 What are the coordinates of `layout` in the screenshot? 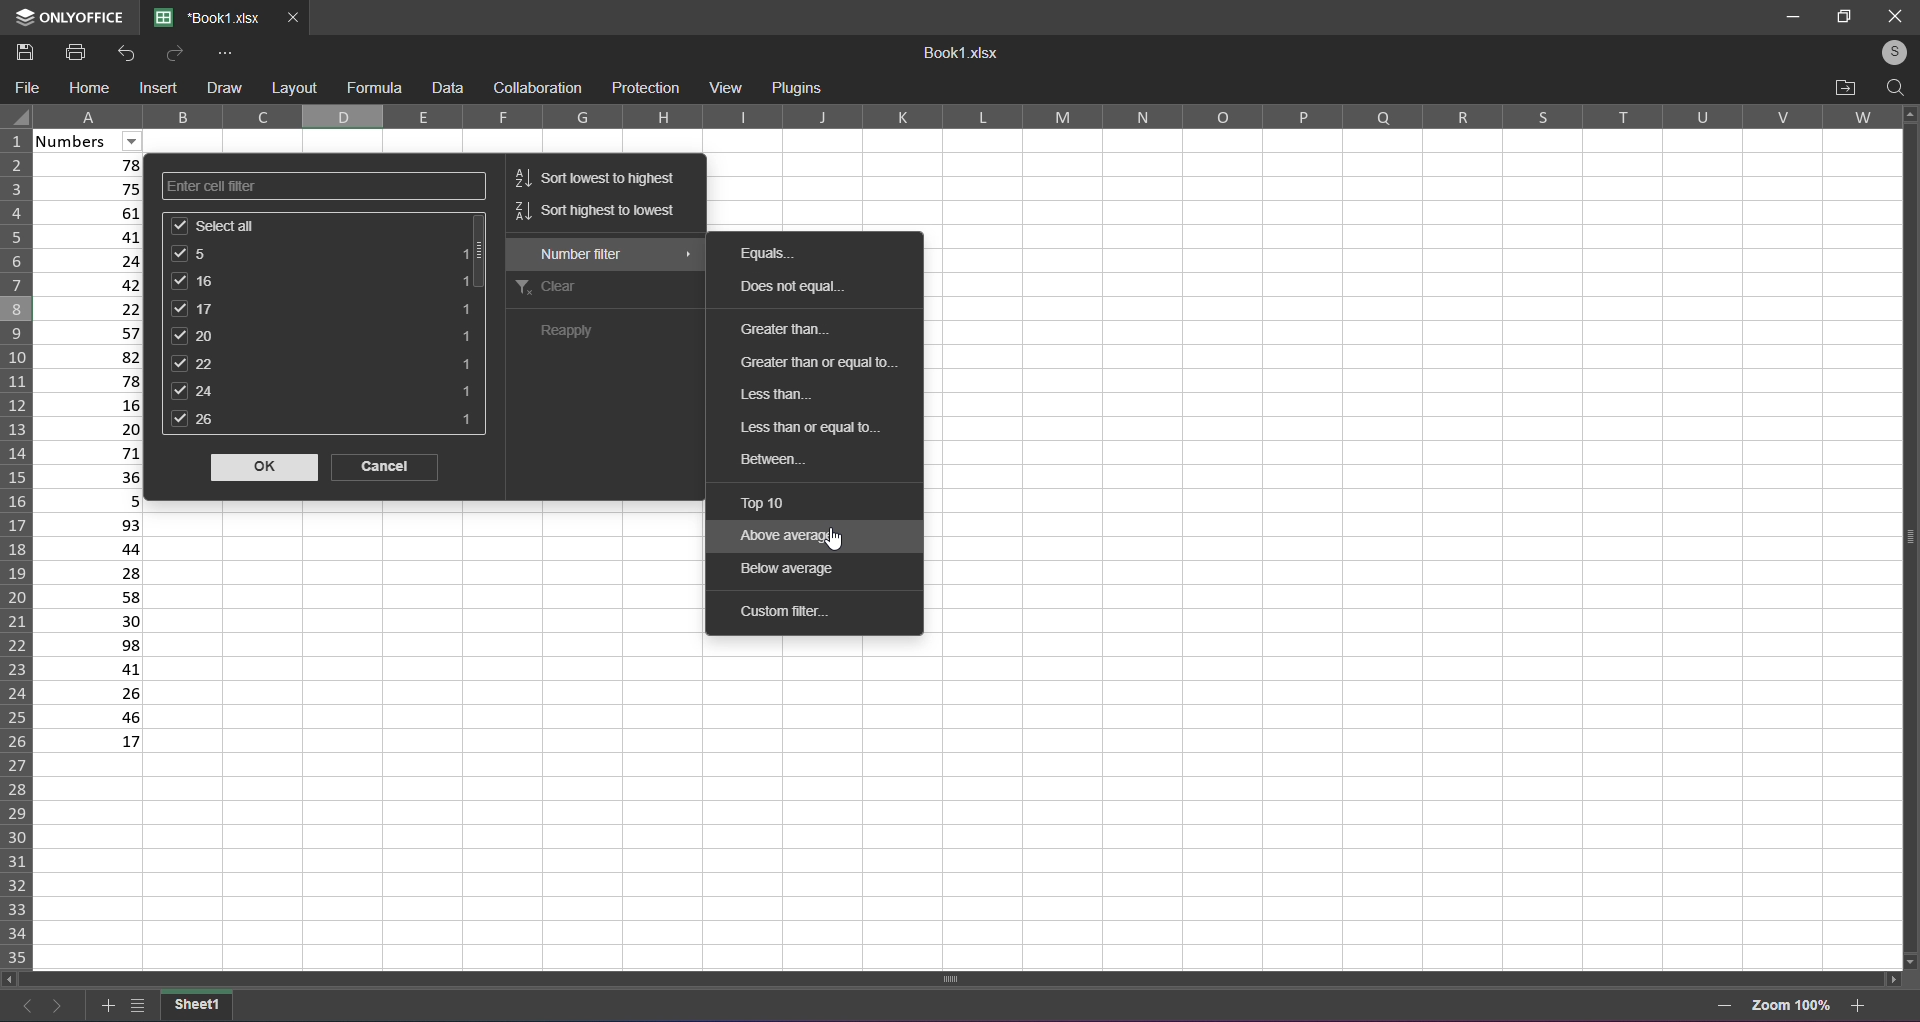 It's located at (293, 88).